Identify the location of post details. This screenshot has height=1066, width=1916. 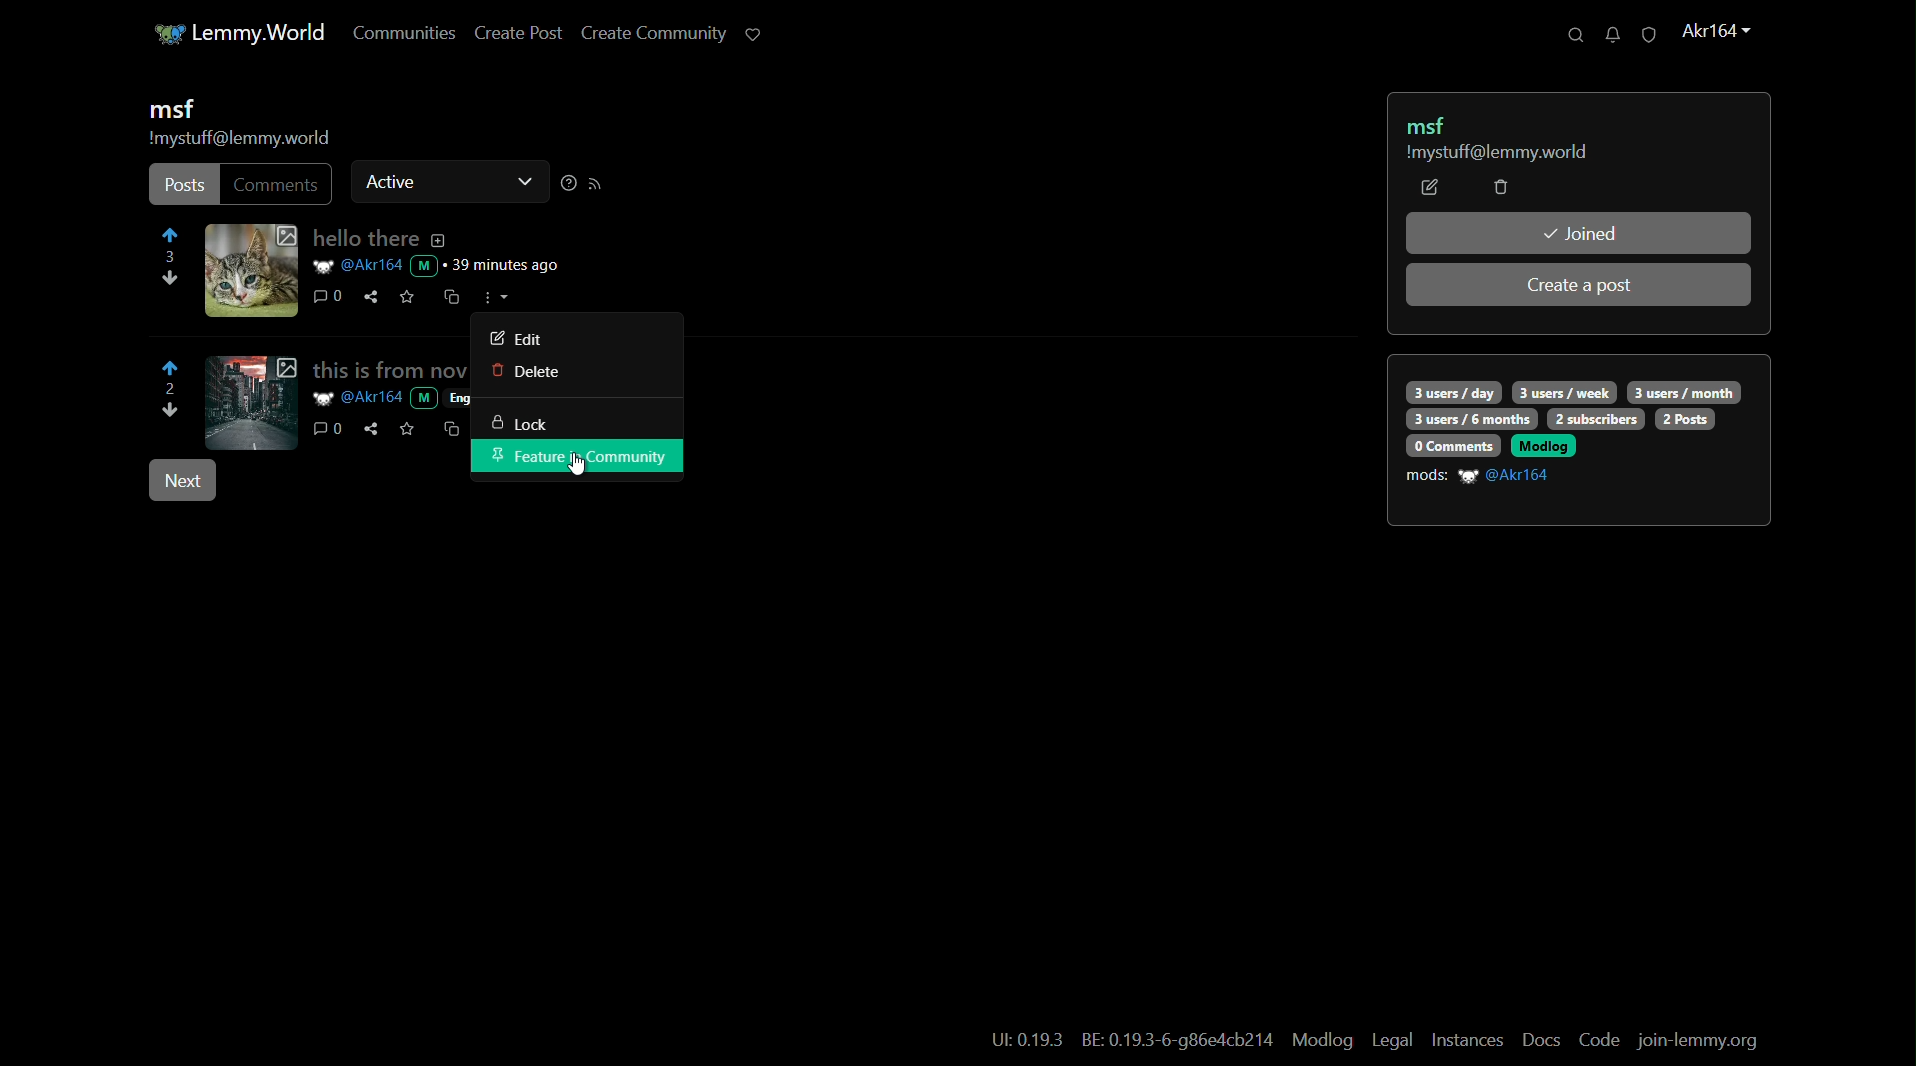
(391, 398).